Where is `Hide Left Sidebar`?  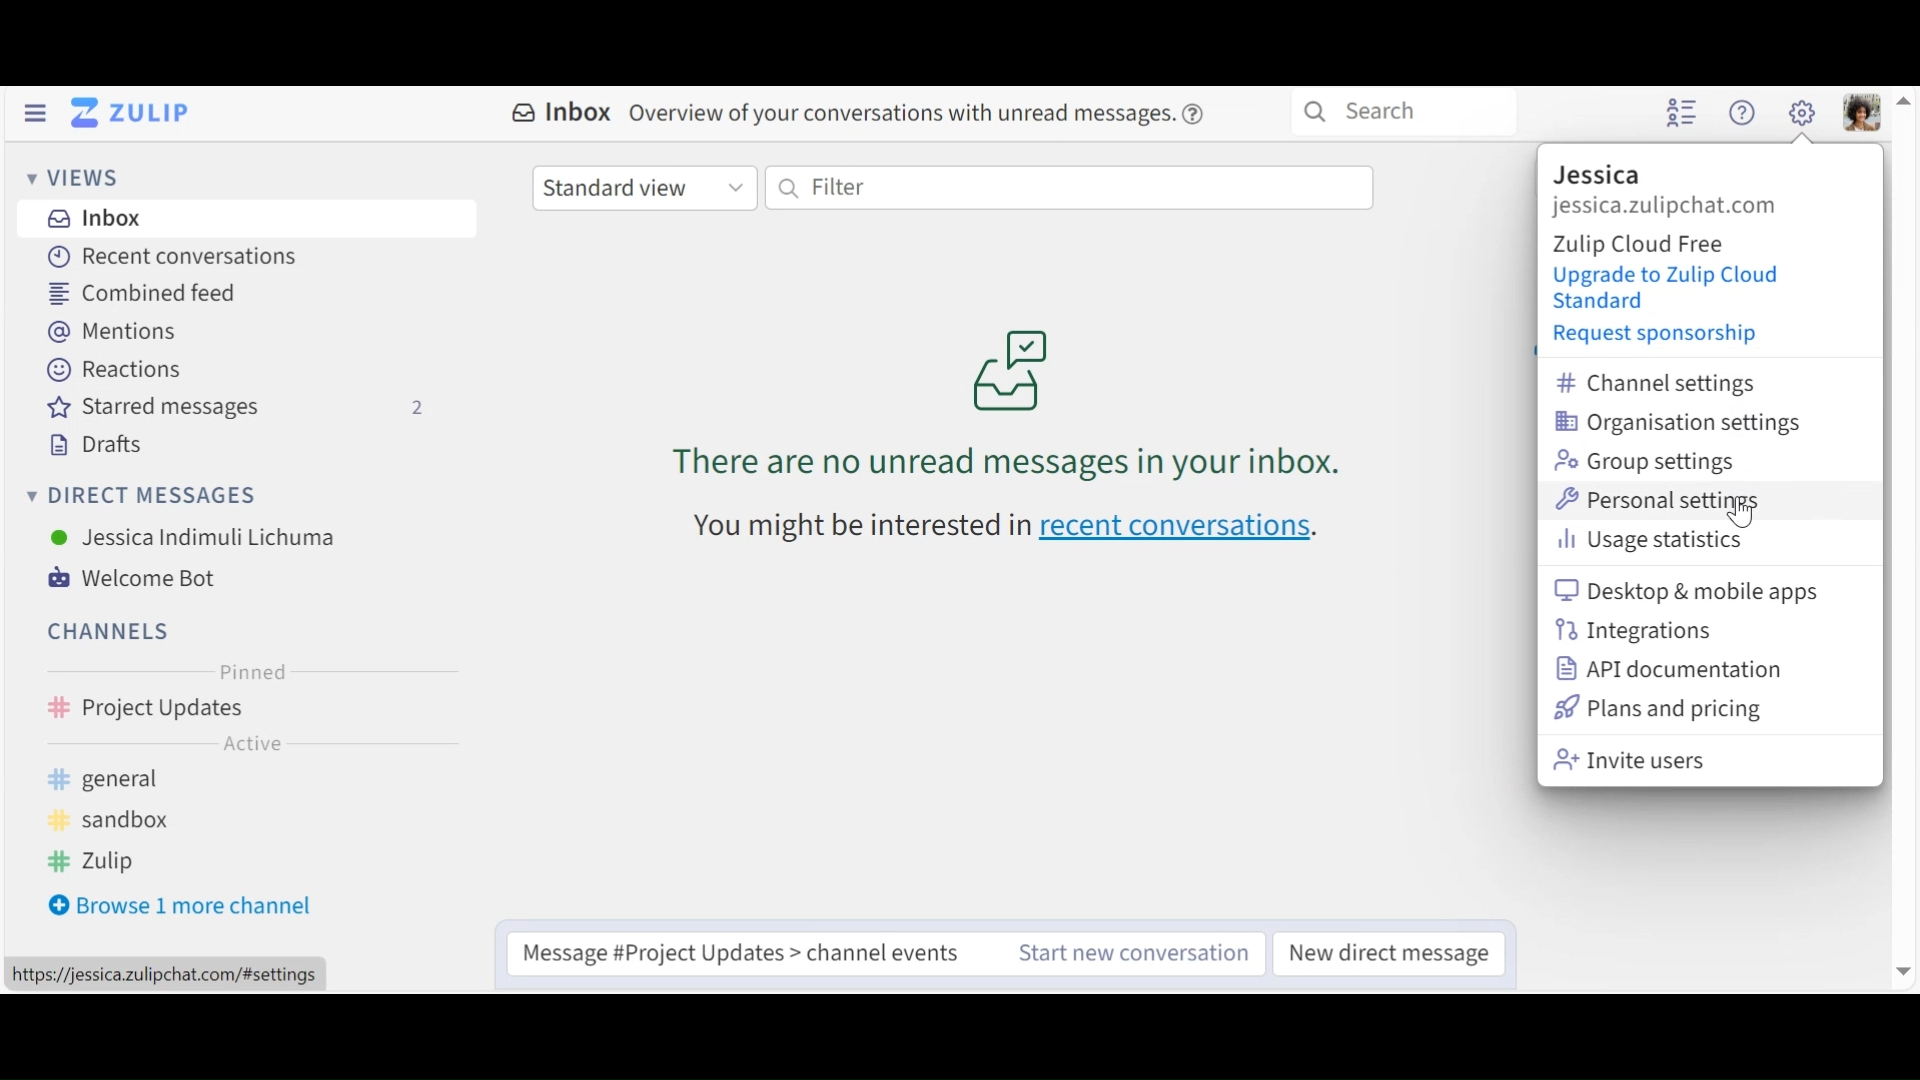 Hide Left Sidebar is located at coordinates (35, 113).